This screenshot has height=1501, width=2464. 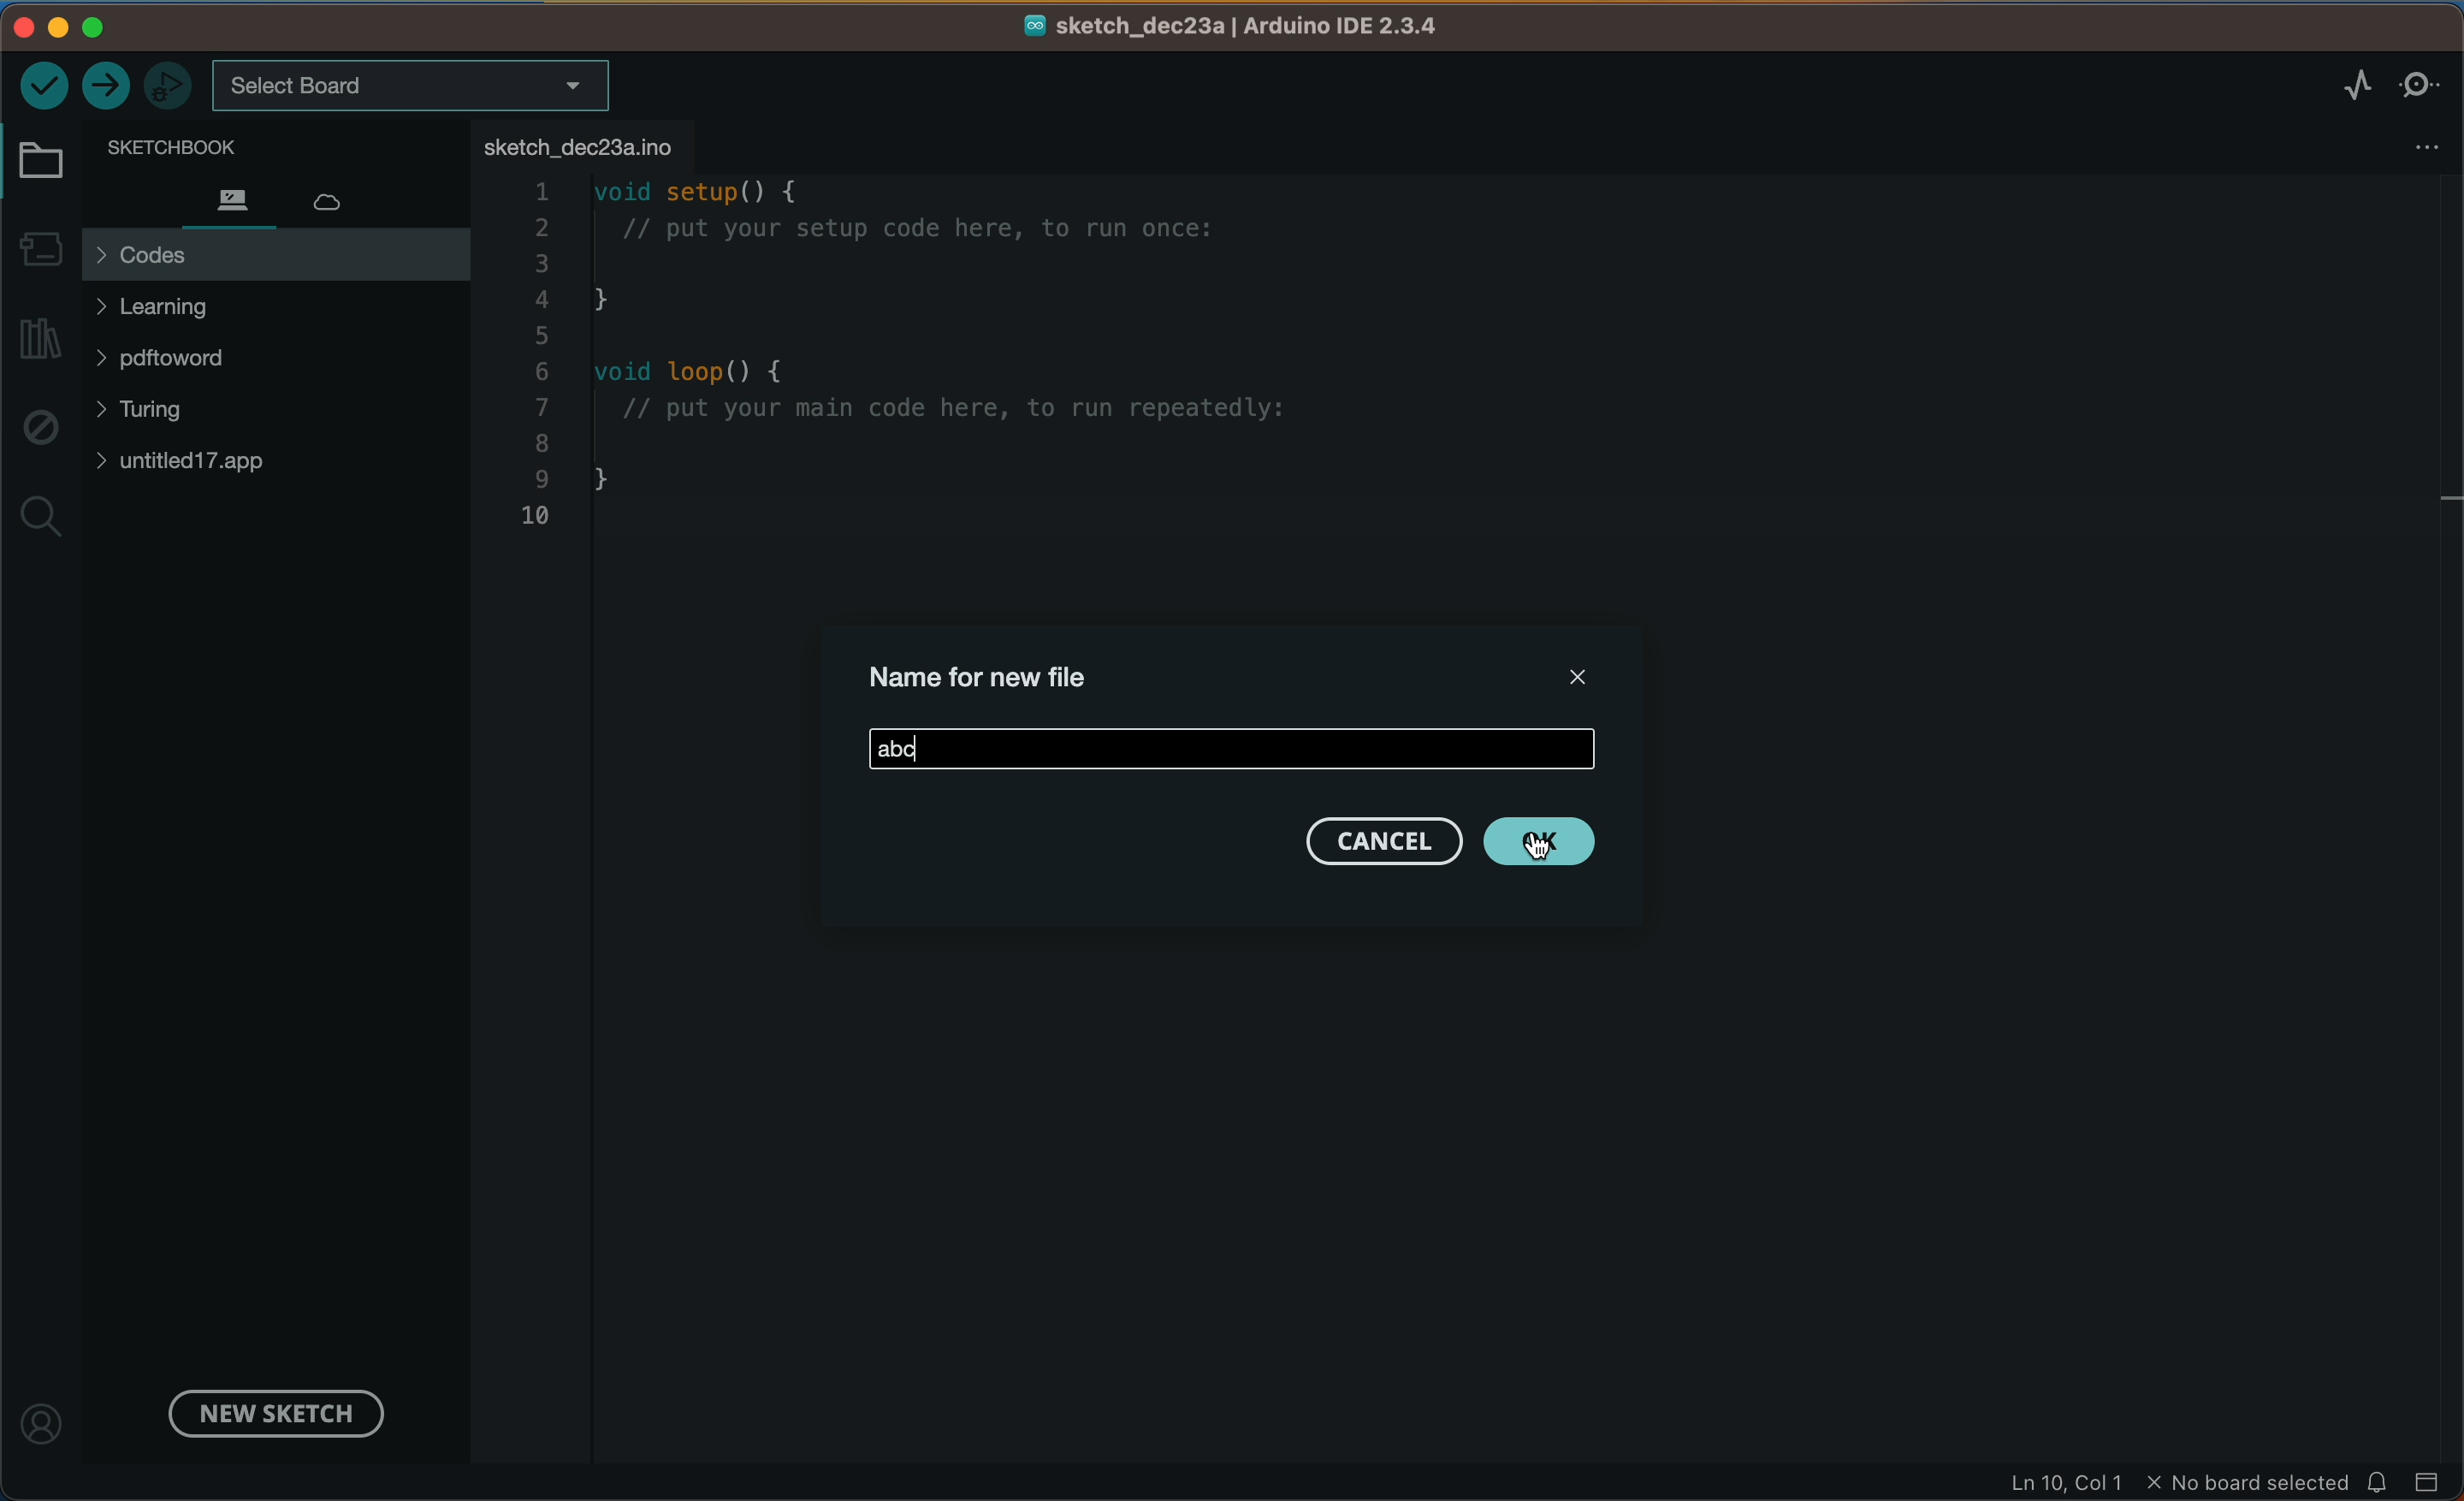 I want to click on file setting, so click(x=2409, y=147).